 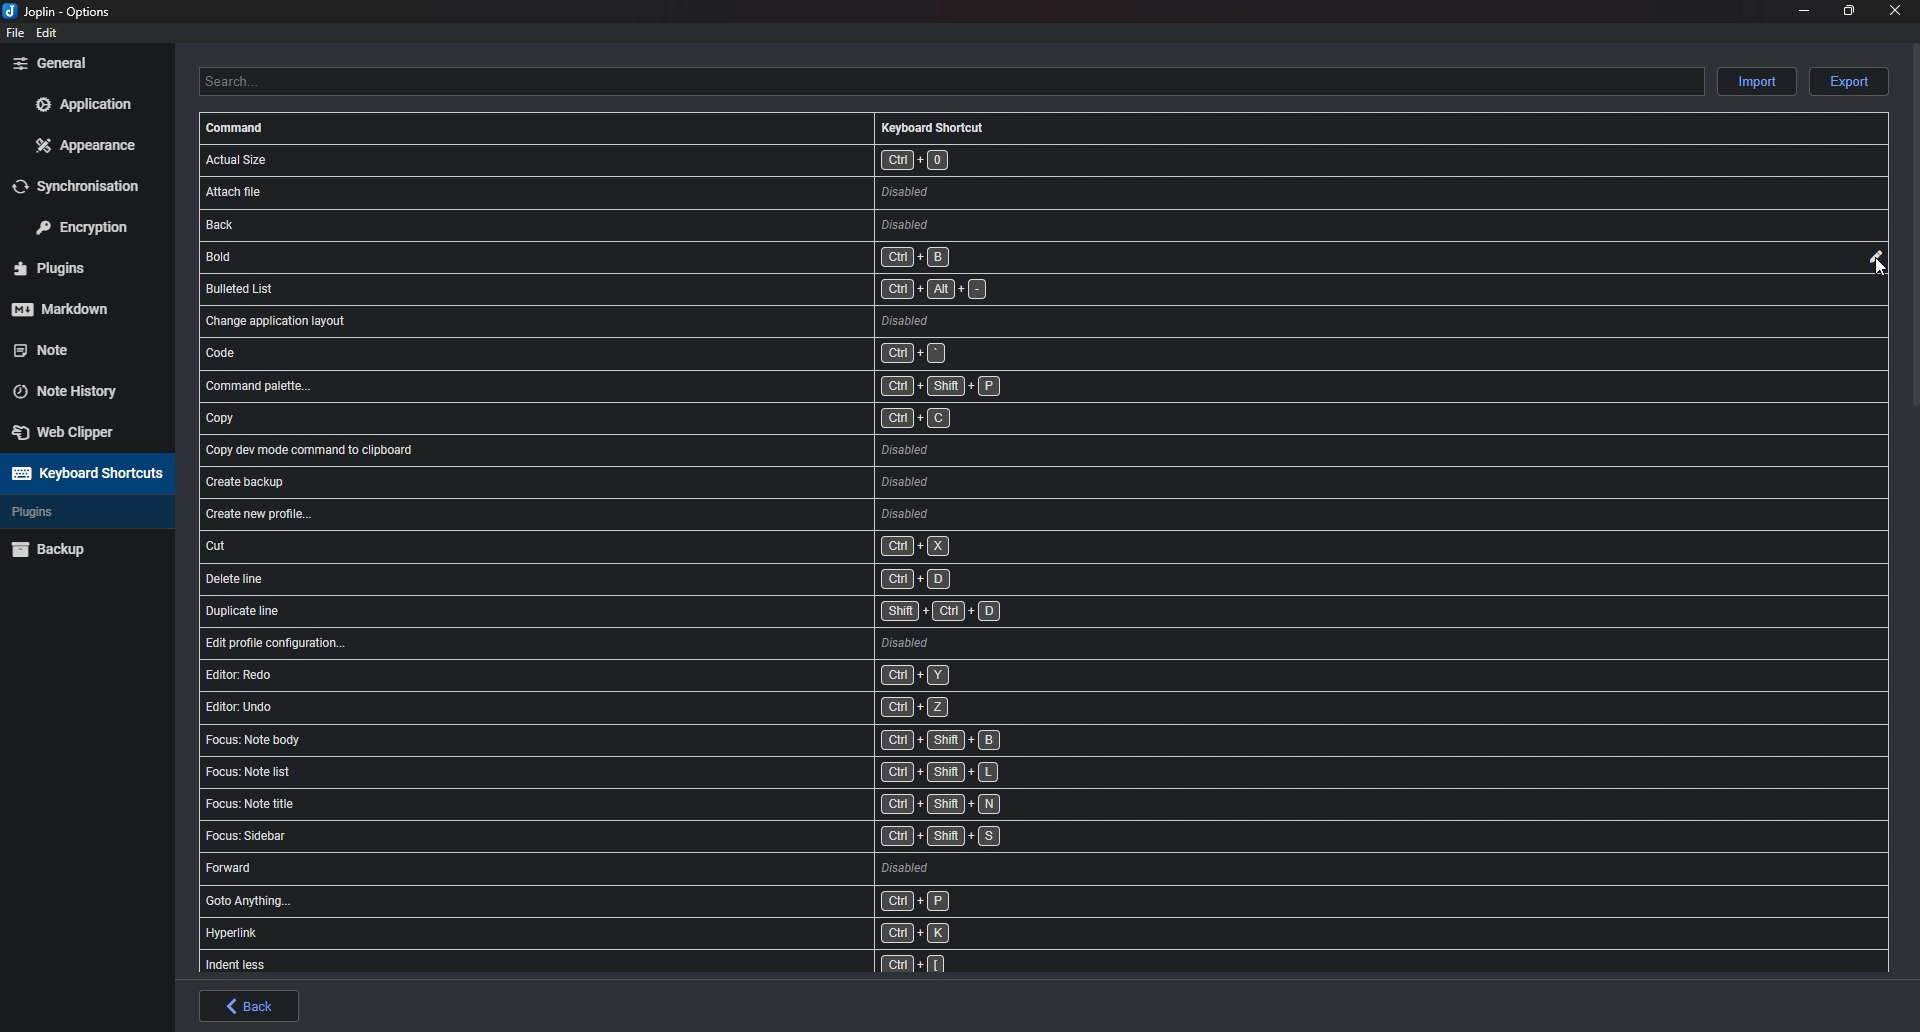 I want to click on shortcut, so click(x=667, y=320).